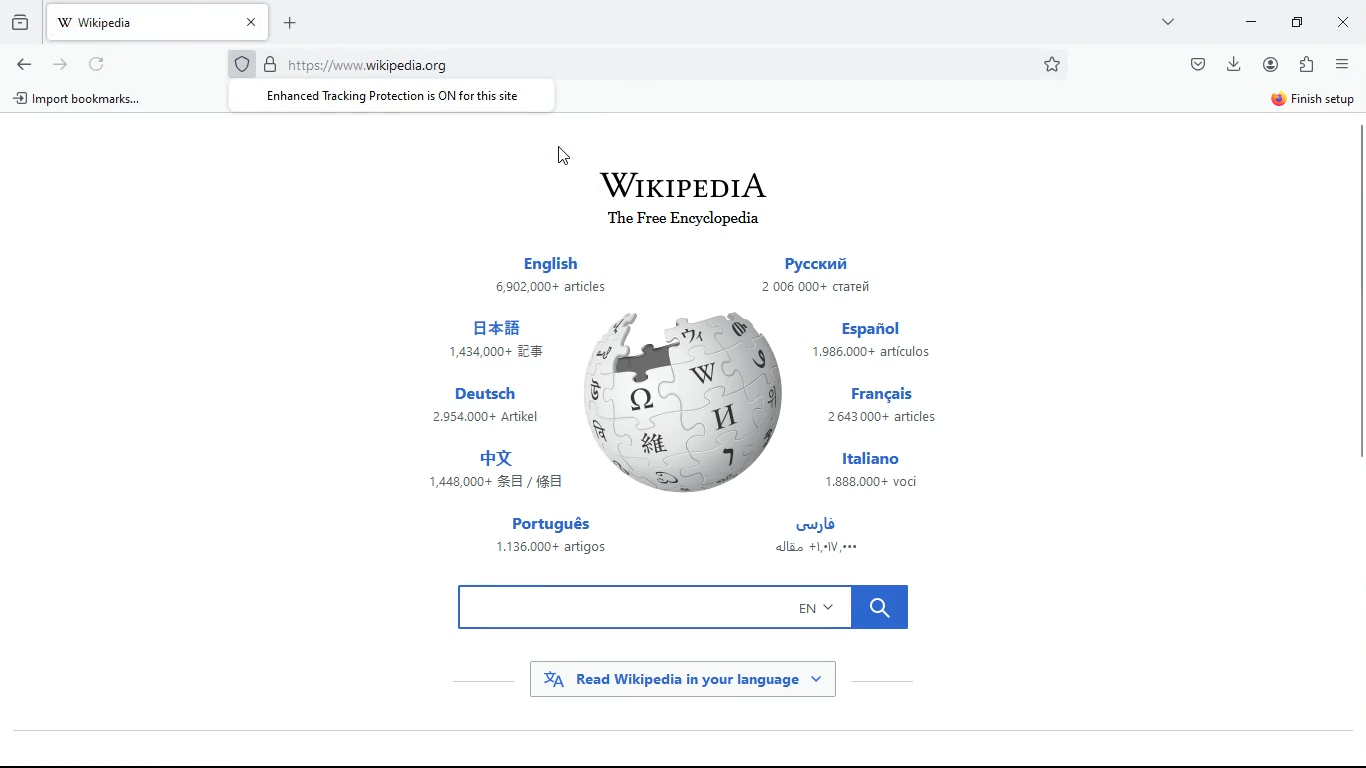  I want to click on minimize, so click(1252, 23).